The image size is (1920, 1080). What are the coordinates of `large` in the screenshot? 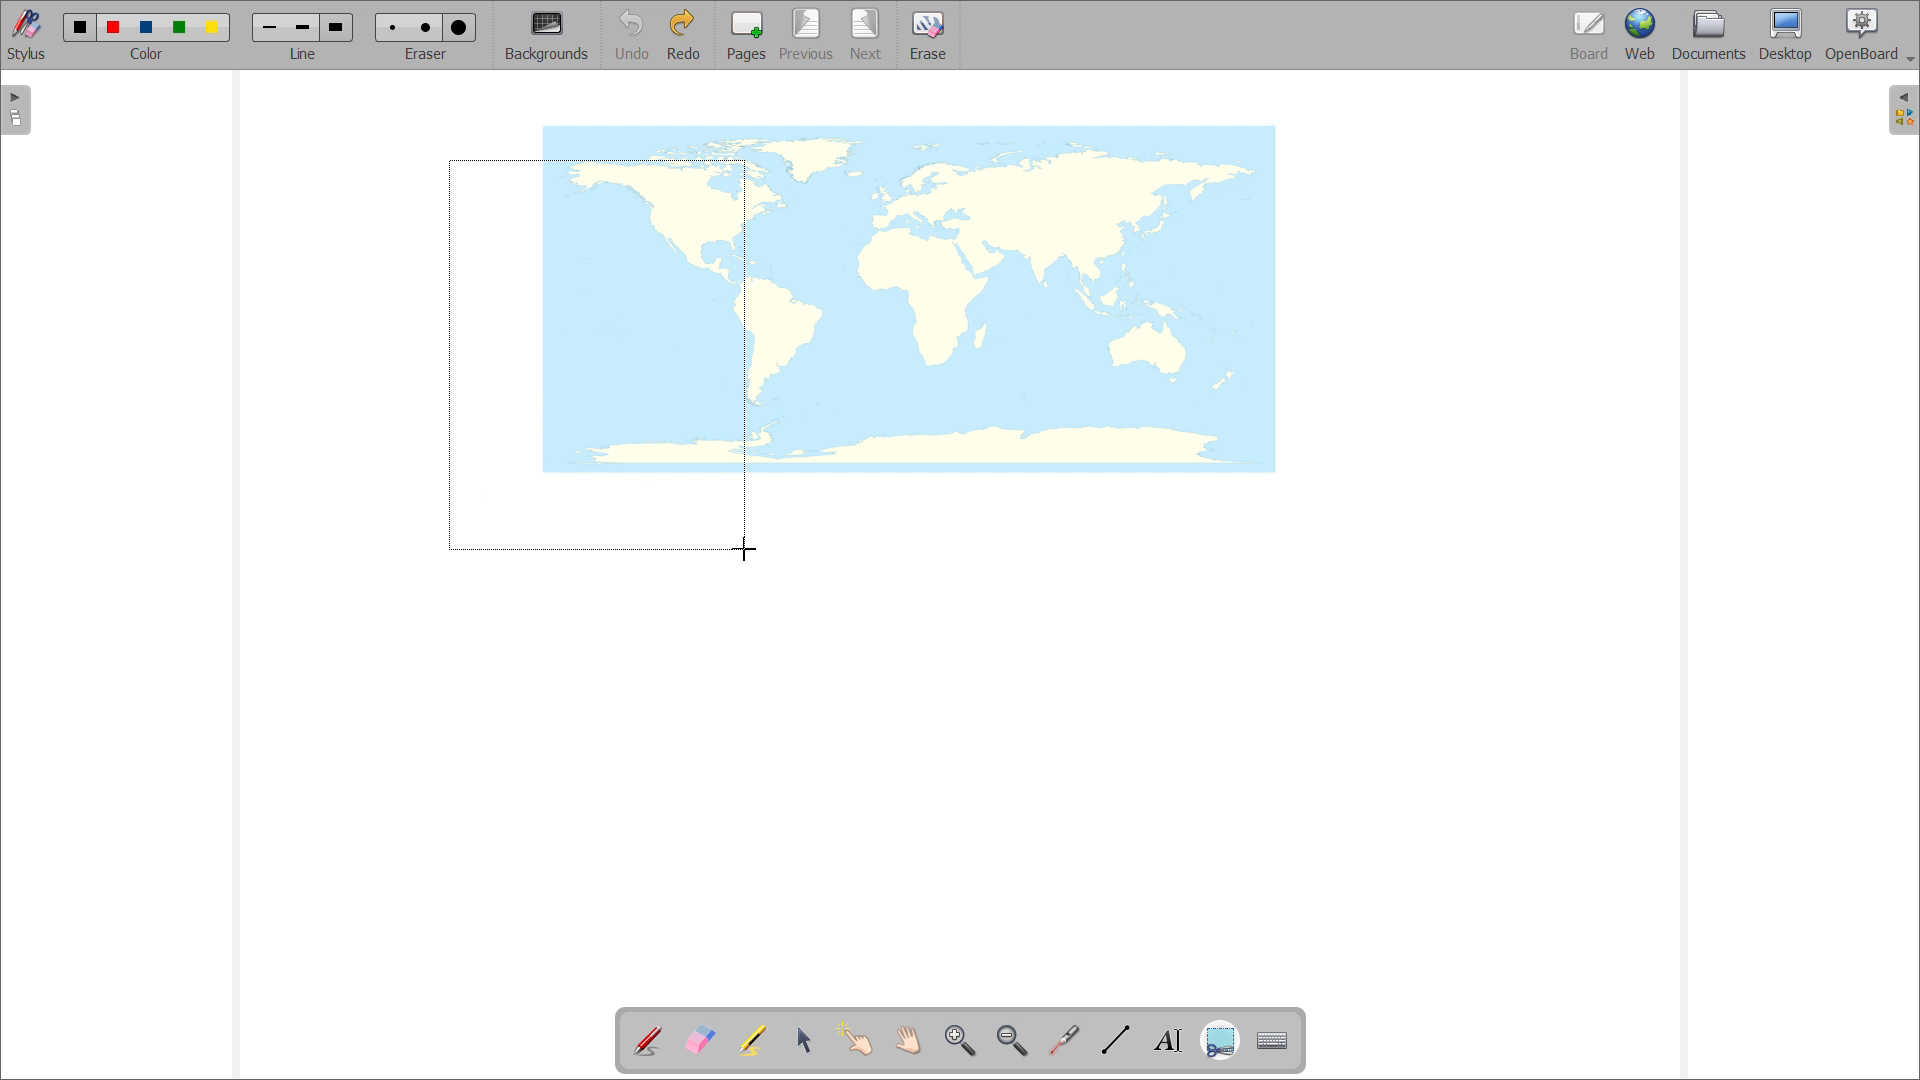 It's located at (335, 27).